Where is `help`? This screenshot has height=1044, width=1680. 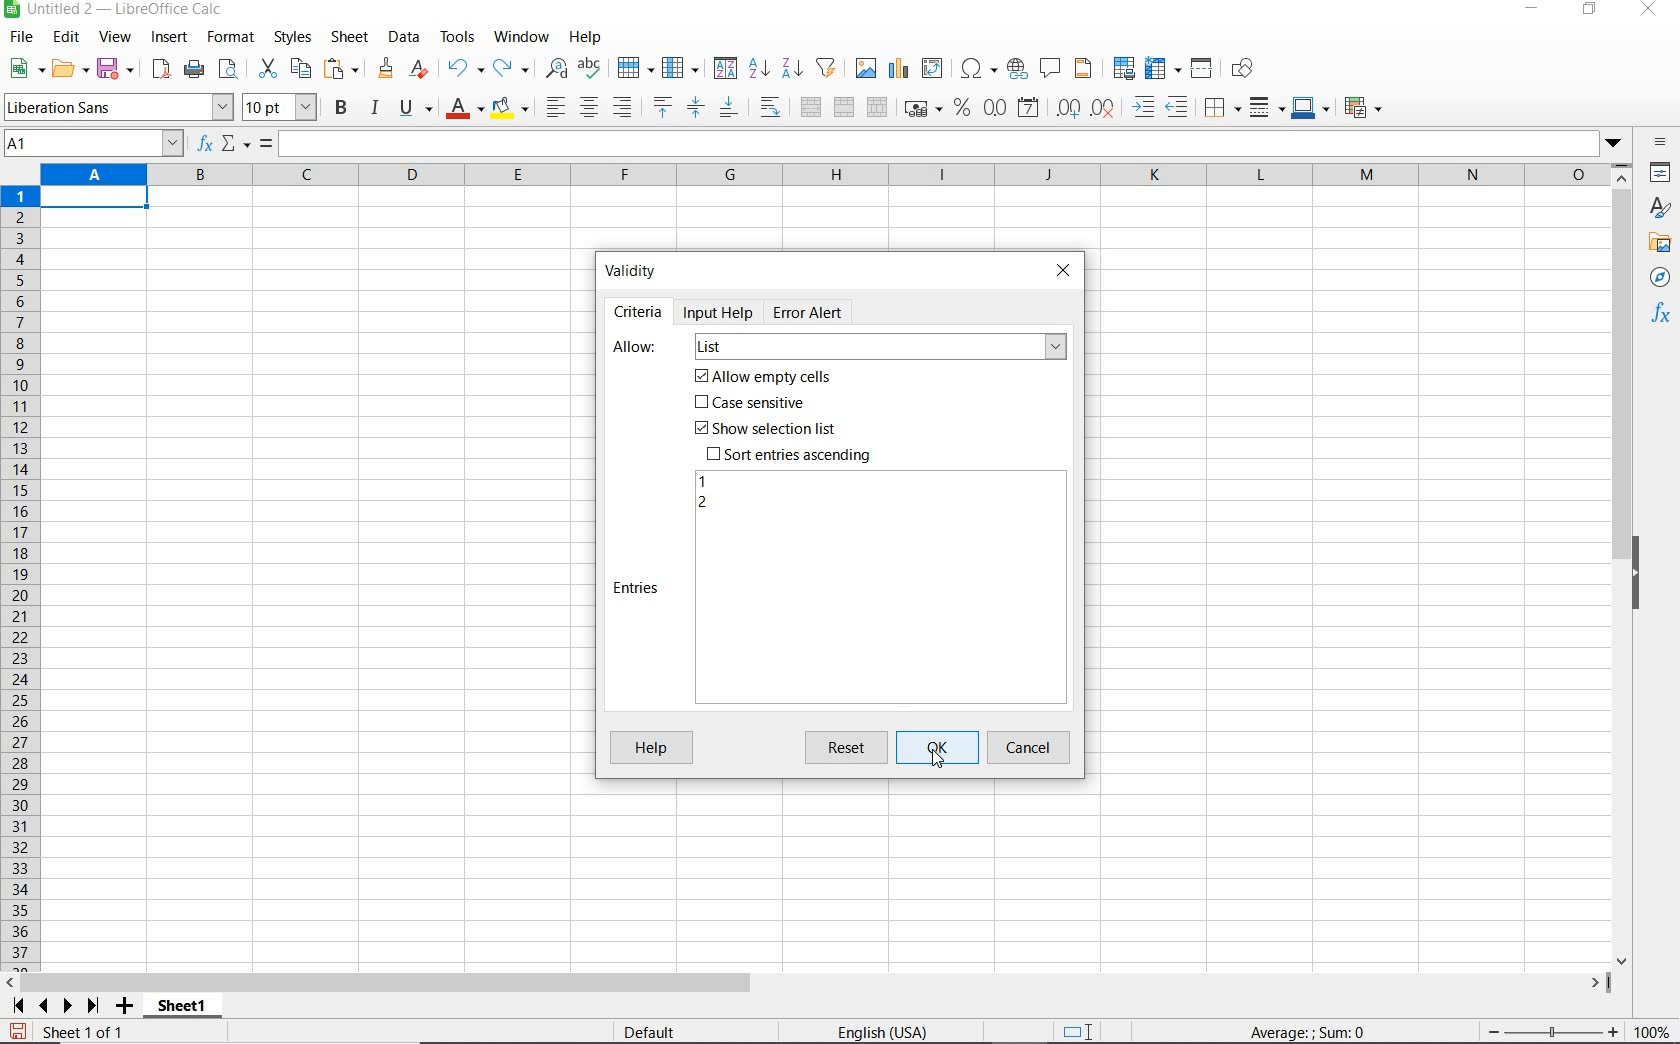 help is located at coordinates (585, 37).